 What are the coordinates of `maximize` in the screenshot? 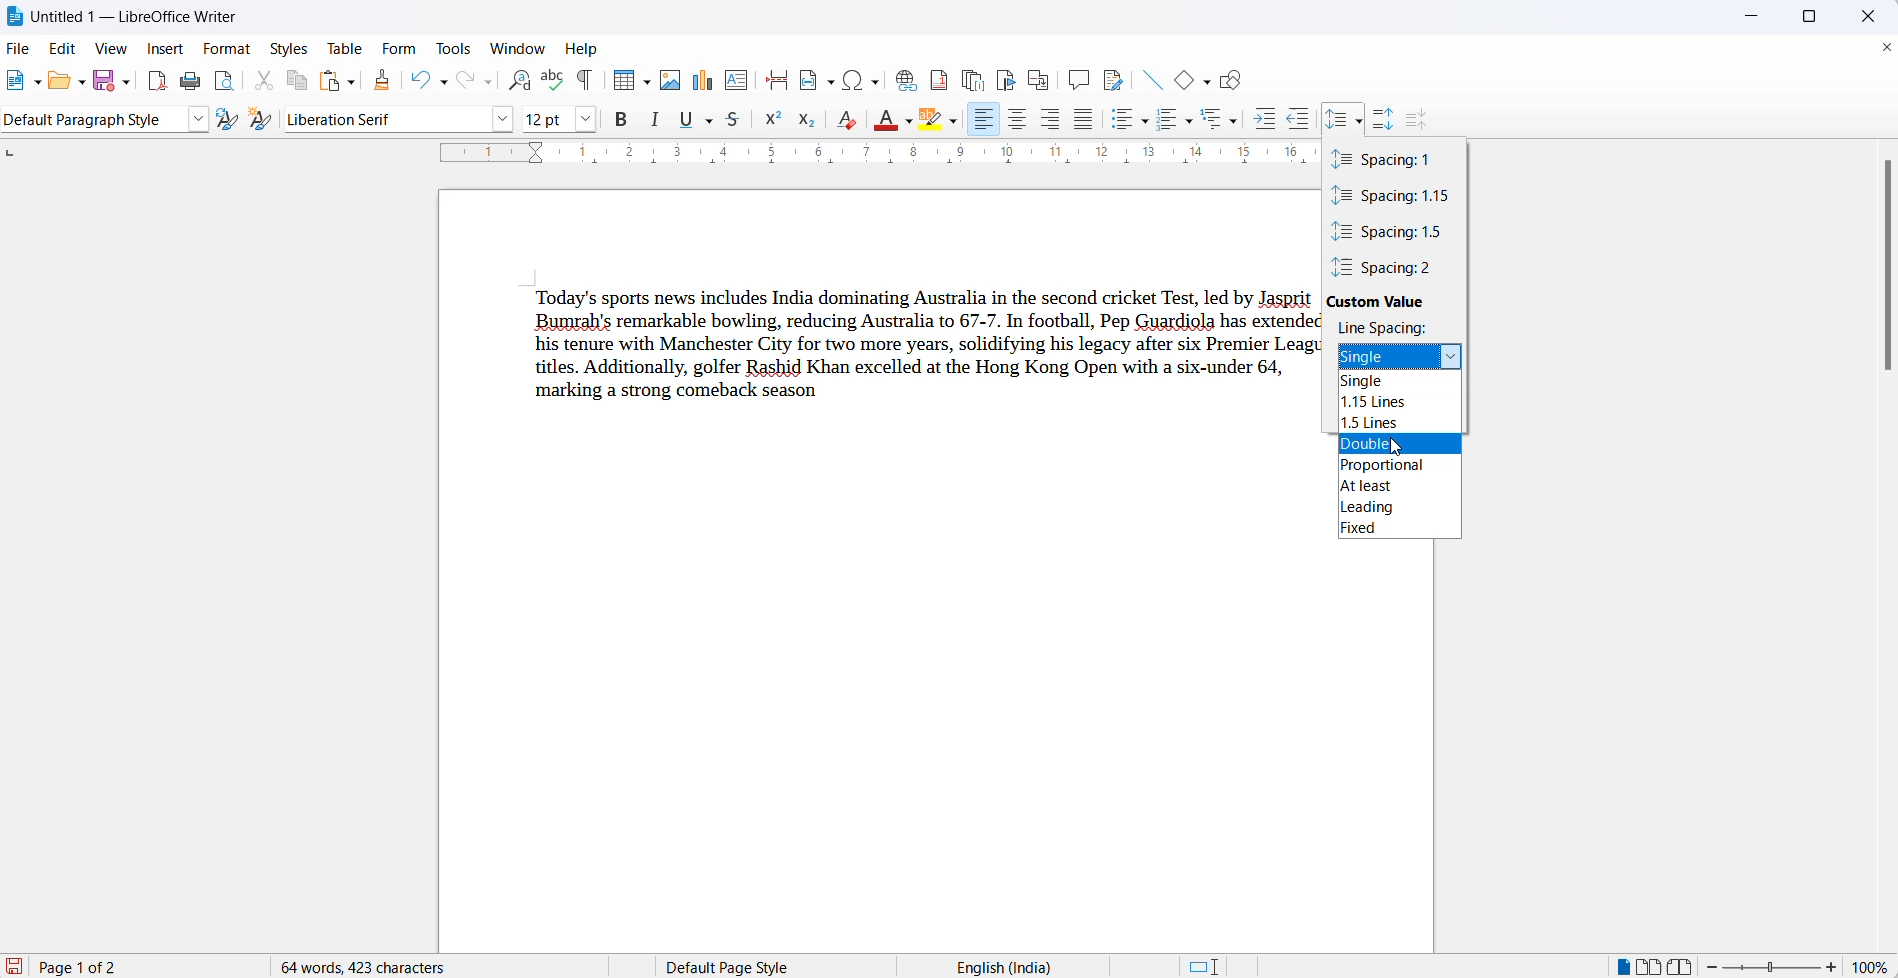 It's located at (1816, 18).